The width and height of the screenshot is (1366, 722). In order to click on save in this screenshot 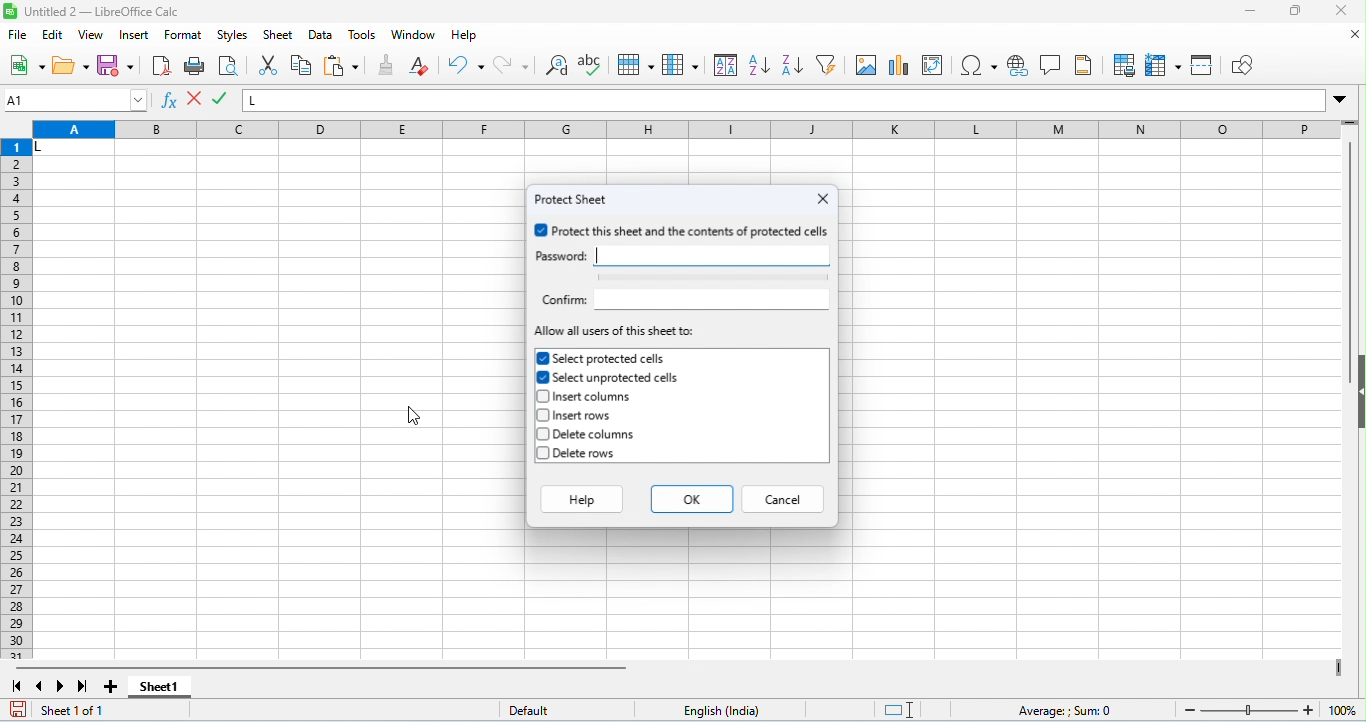, I will do `click(17, 709)`.